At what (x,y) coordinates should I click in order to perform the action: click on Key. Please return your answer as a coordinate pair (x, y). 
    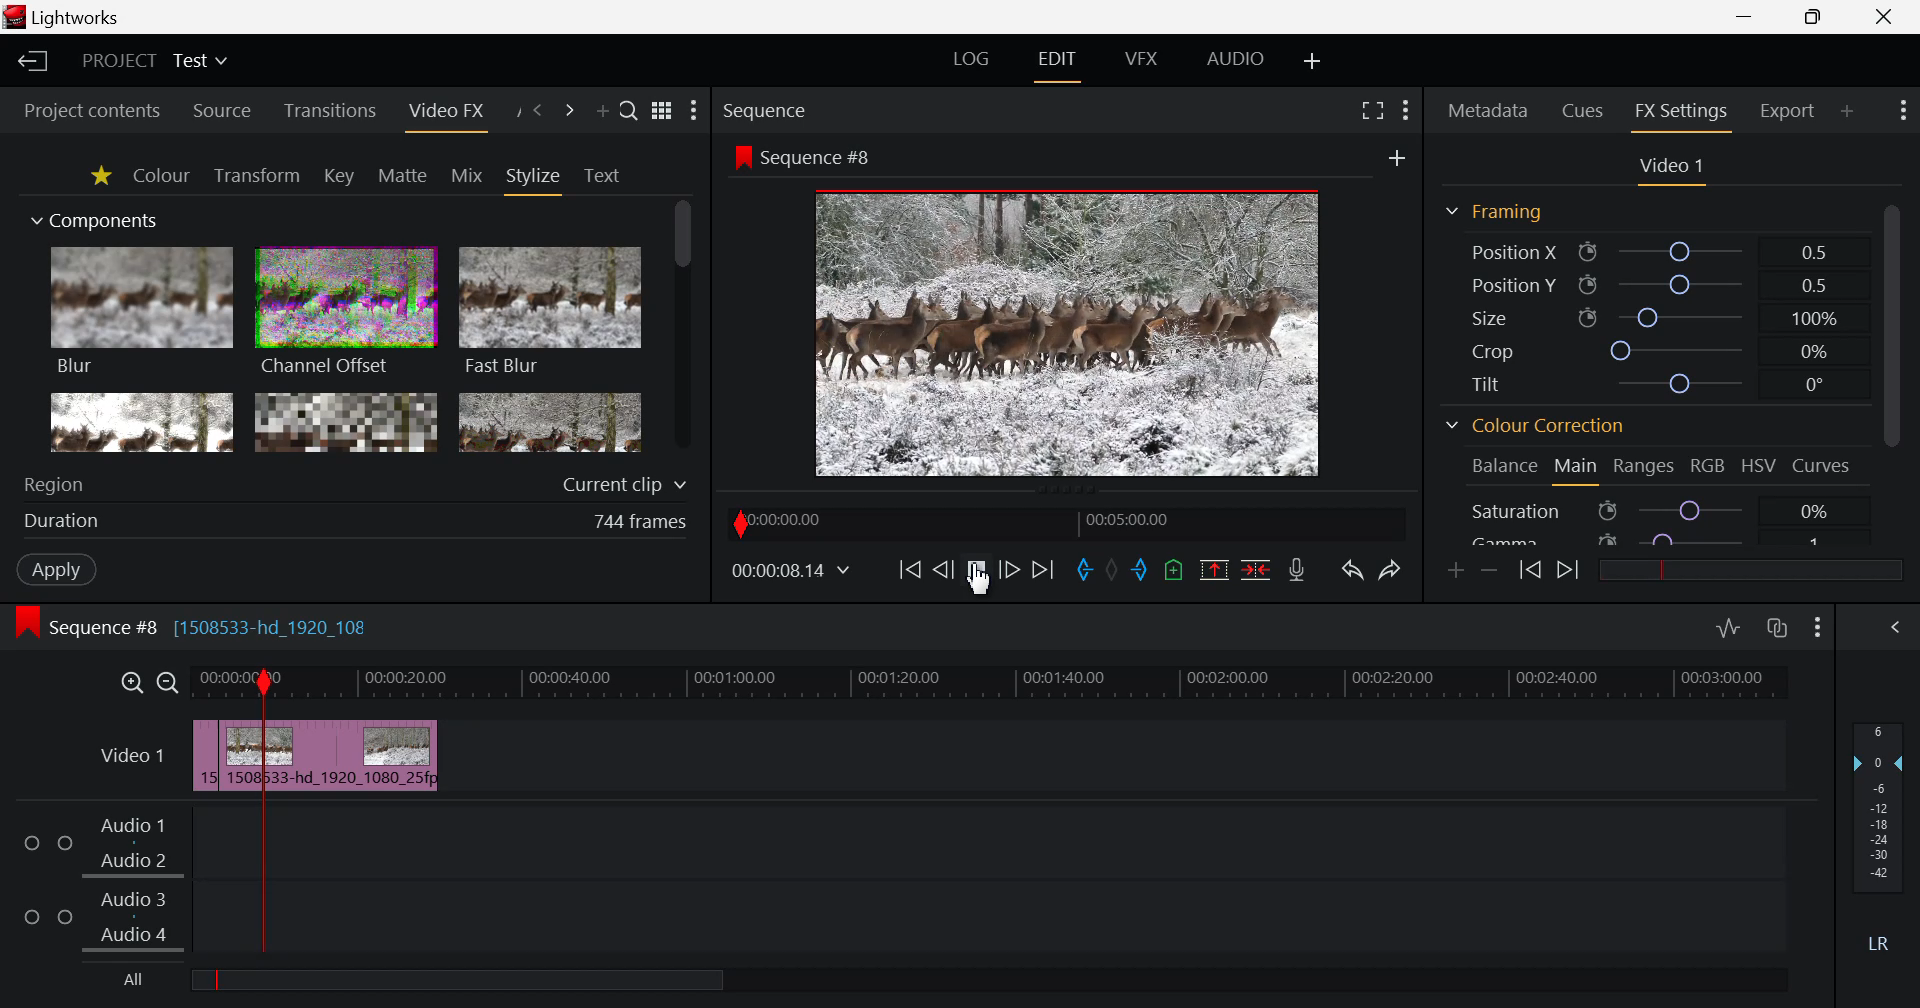
    Looking at the image, I should click on (338, 176).